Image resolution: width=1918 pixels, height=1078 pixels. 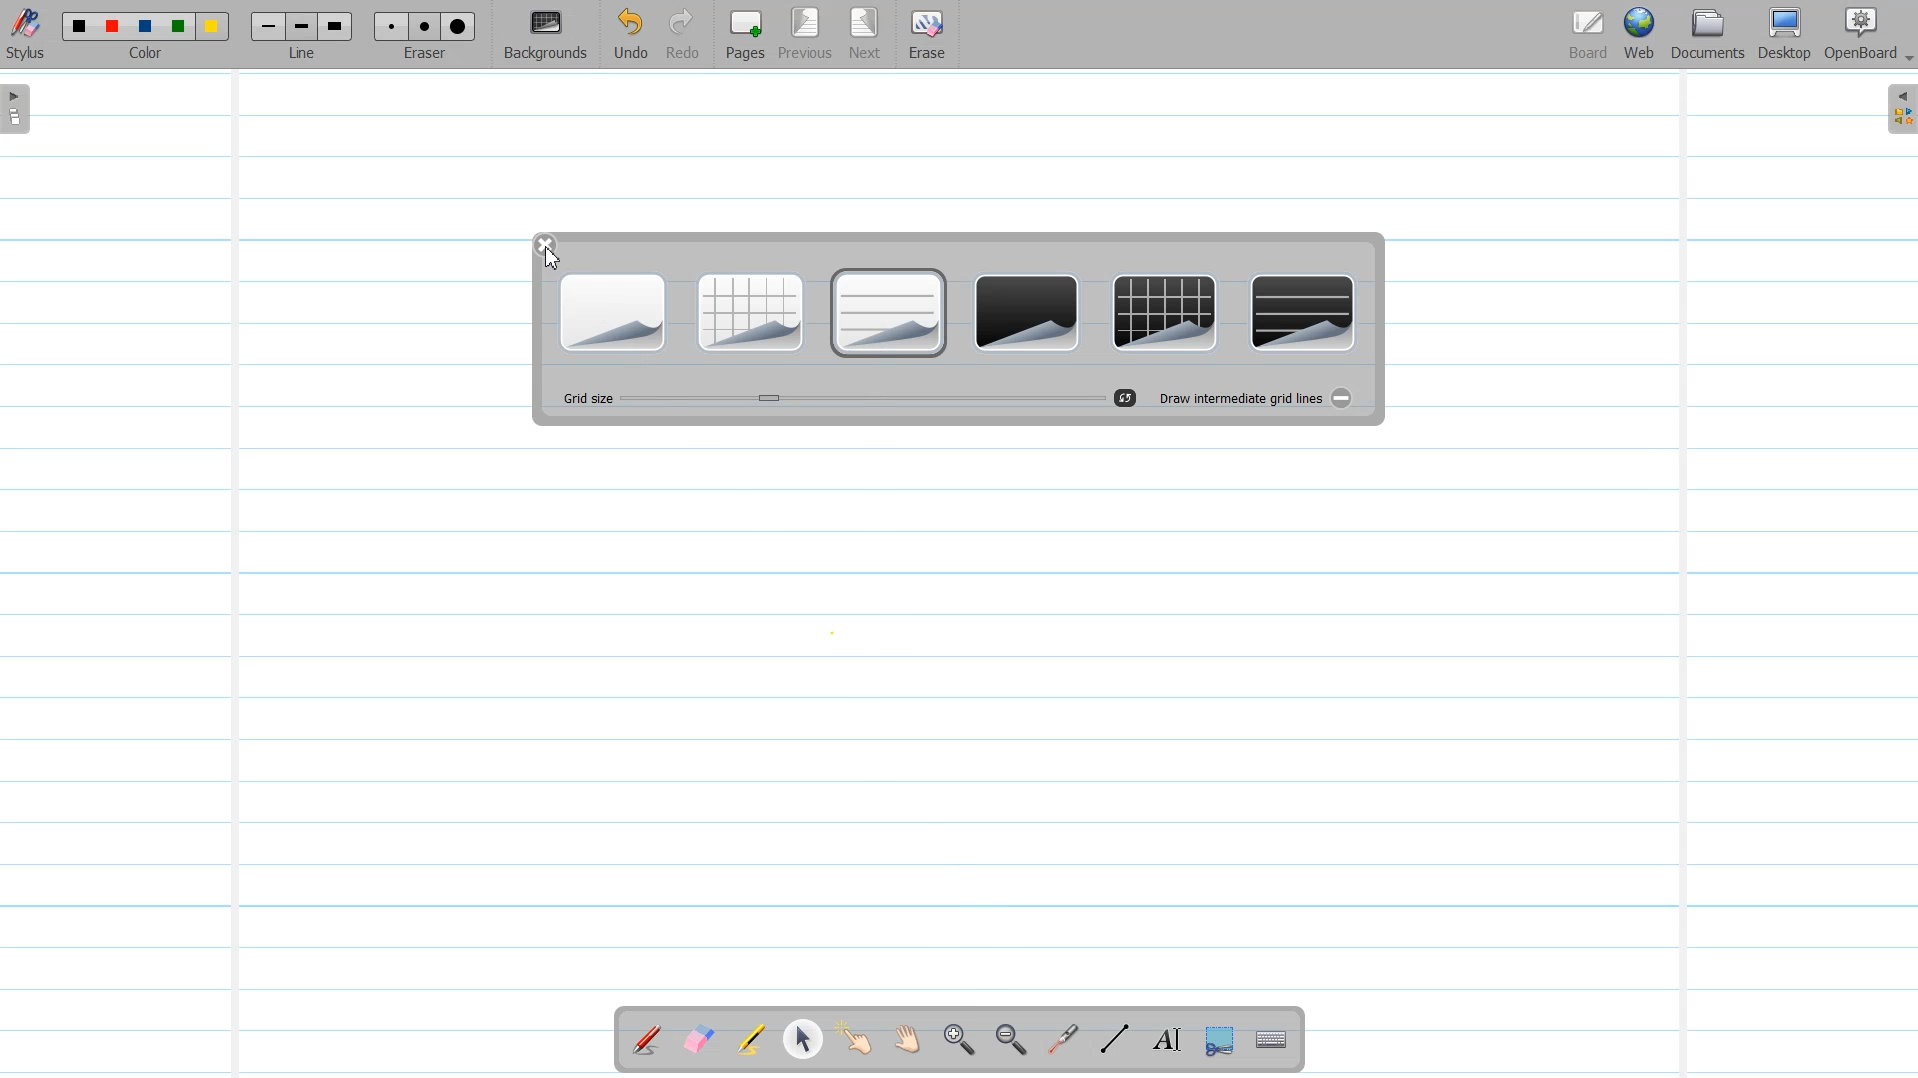 I want to click on Drop Down Box, so click(x=1906, y=59).